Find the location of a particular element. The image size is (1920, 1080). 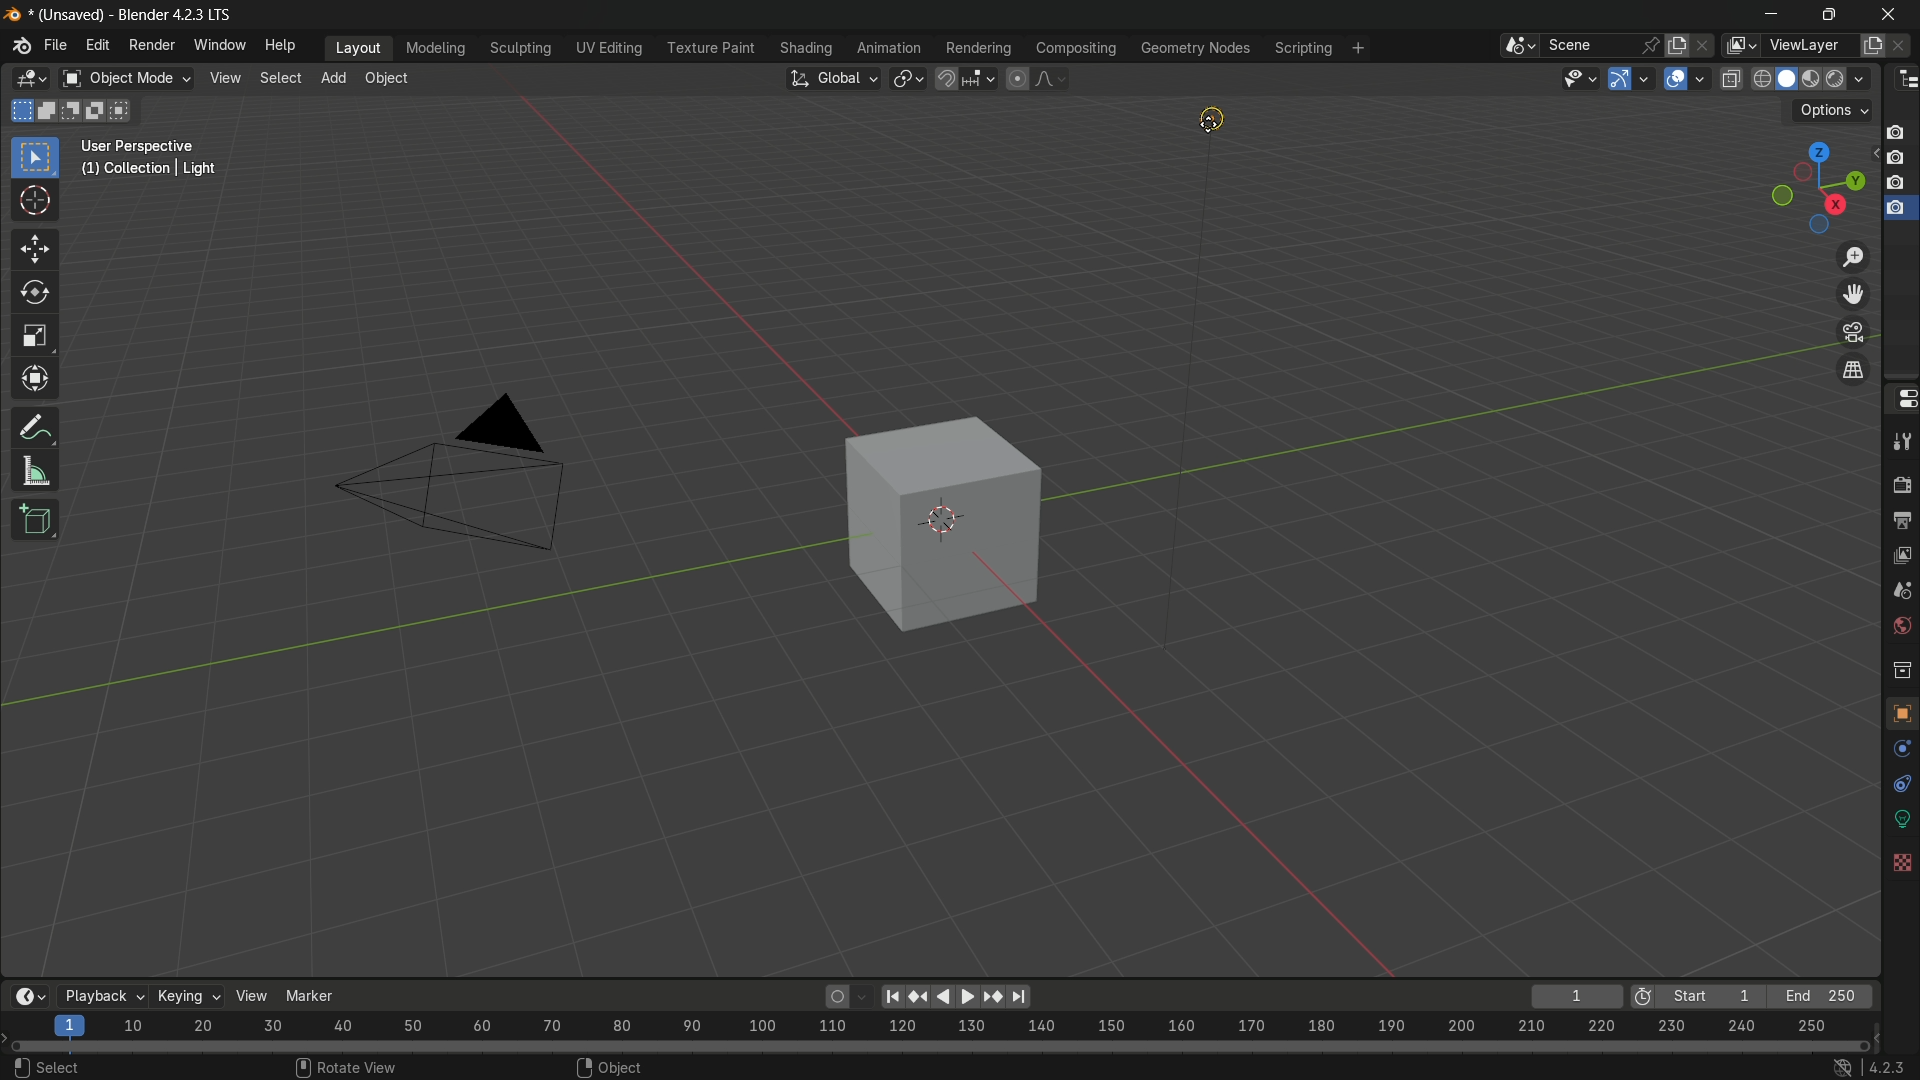

camera is located at coordinates (445, 486).